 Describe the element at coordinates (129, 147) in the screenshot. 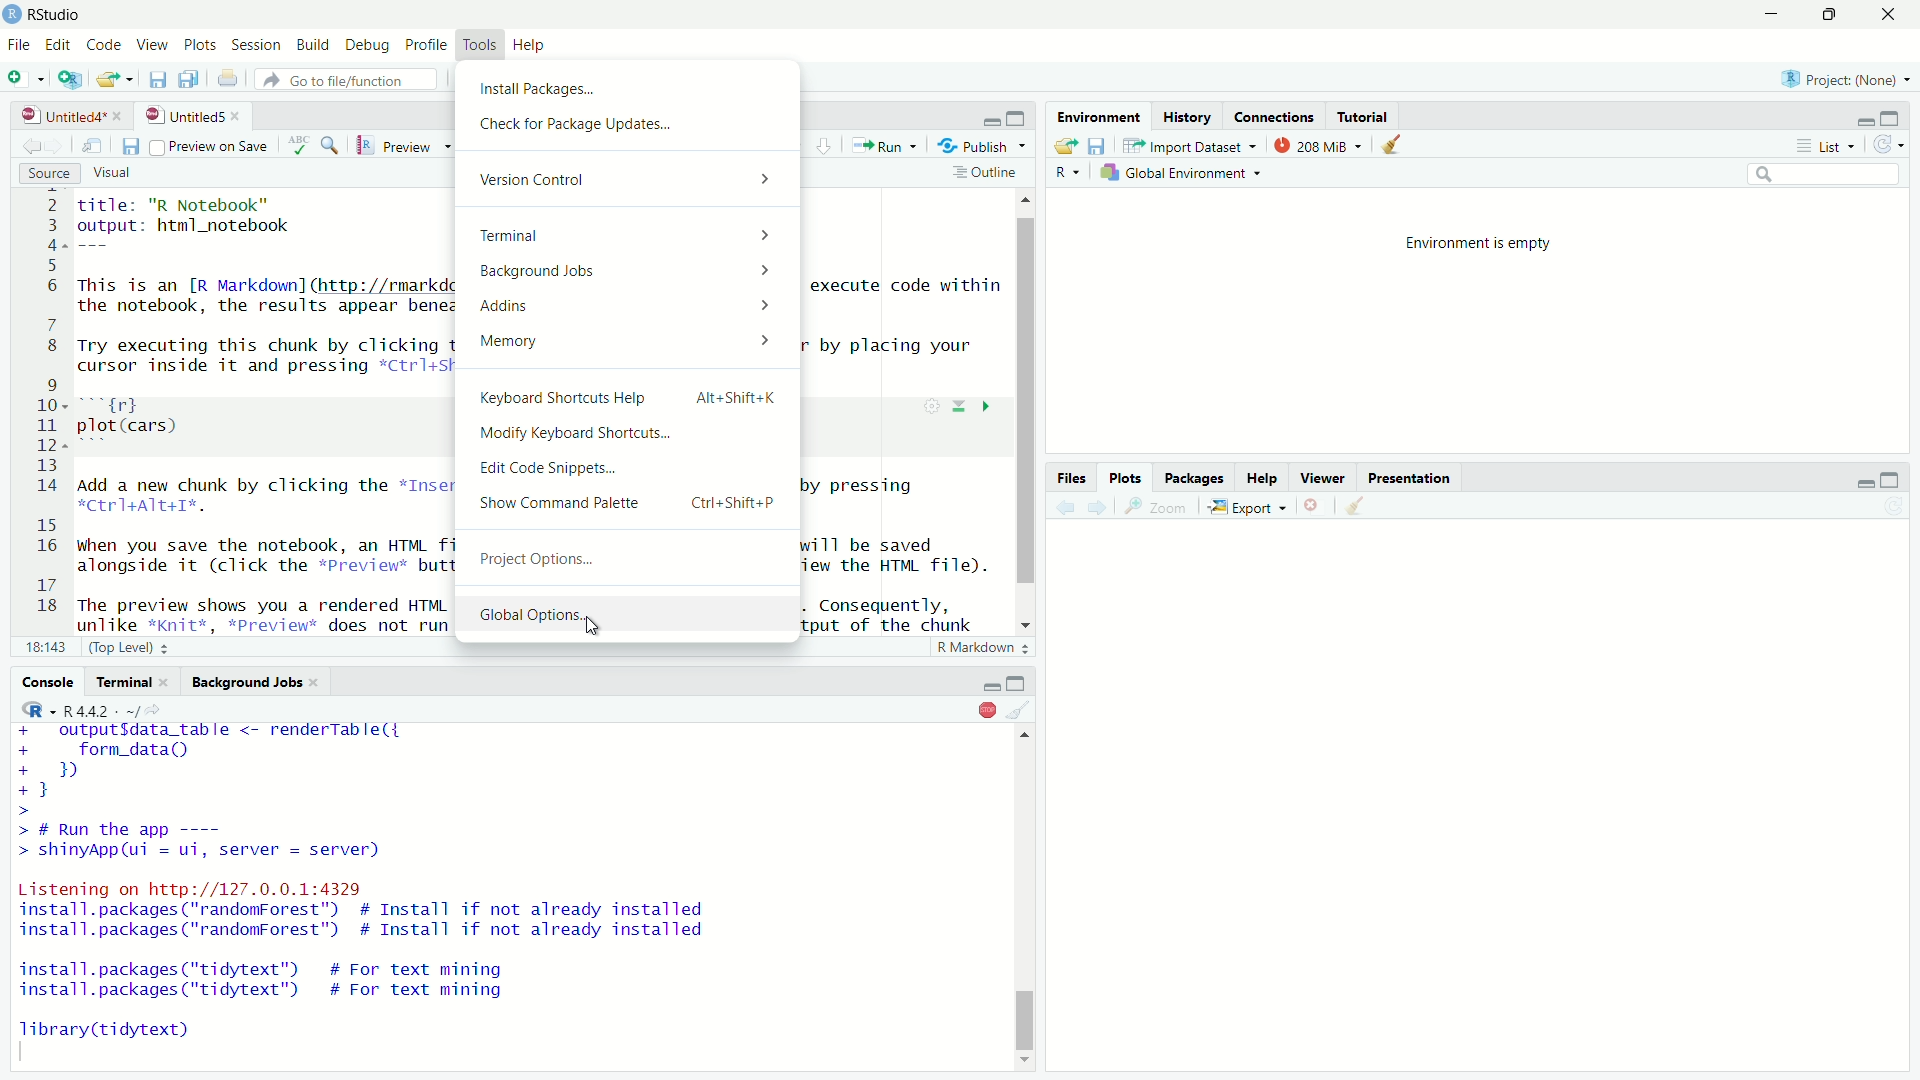

I see `save` at that location.